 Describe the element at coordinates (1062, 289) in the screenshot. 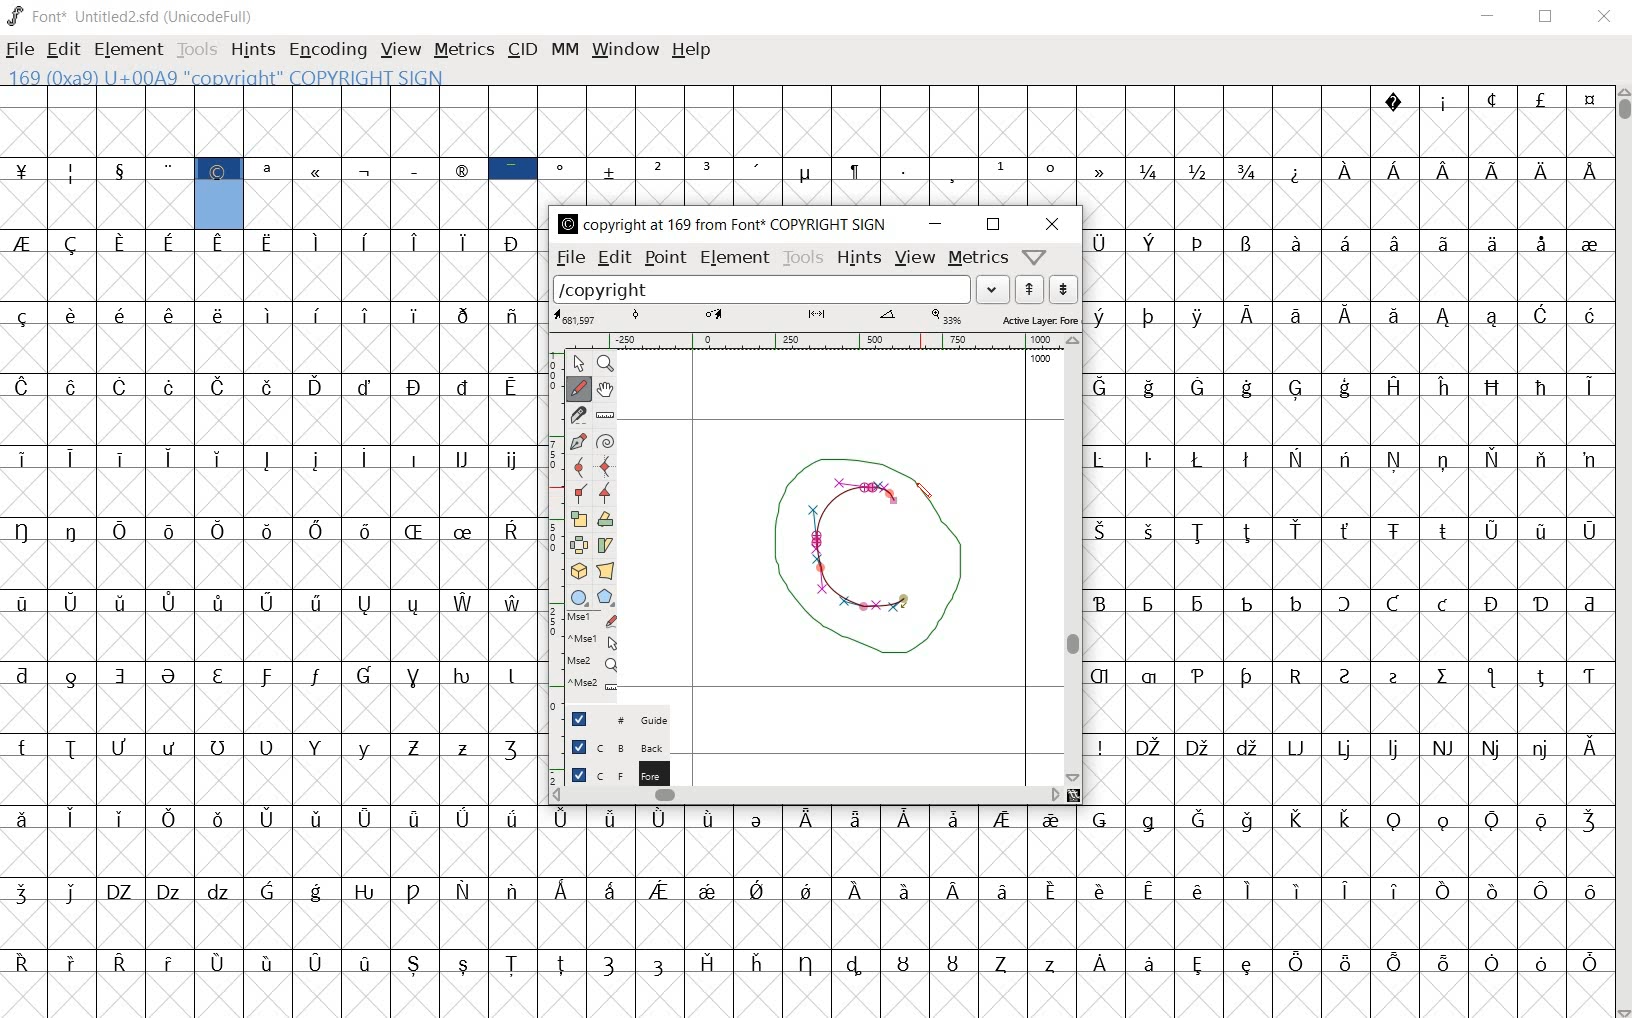

I see `show the previous word on the list` at that location.